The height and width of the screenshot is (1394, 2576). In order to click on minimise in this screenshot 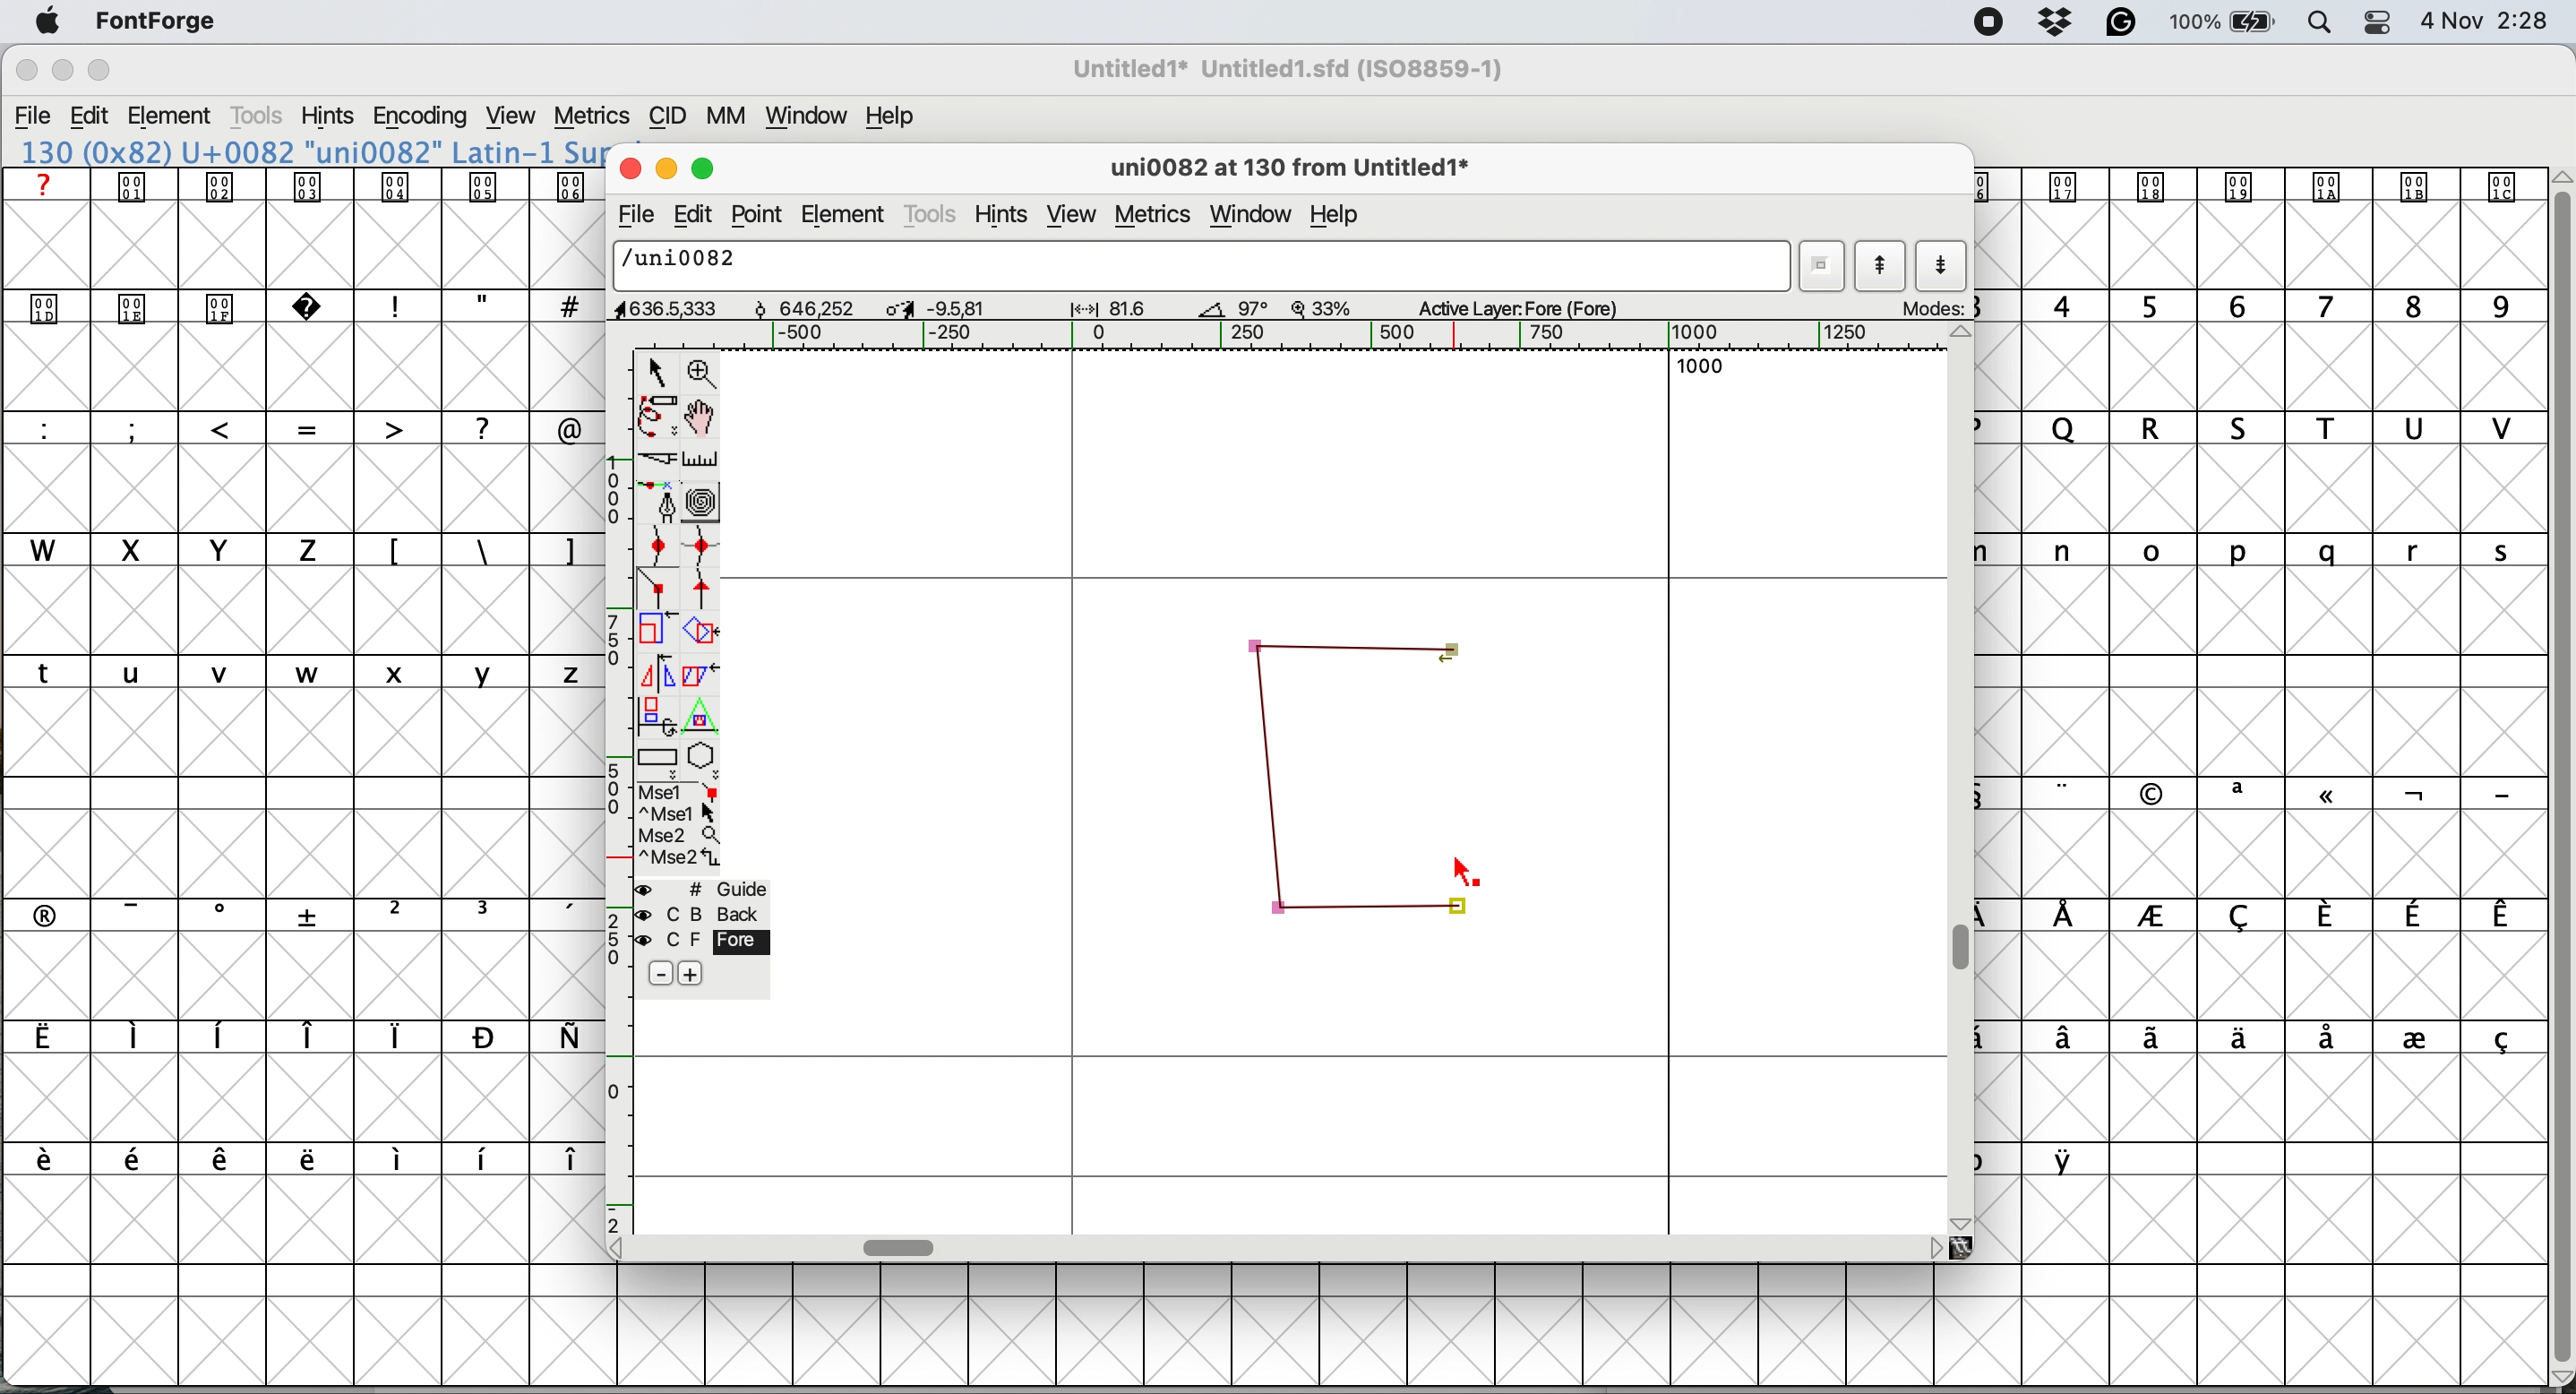, I will do `click(663, 166)`.